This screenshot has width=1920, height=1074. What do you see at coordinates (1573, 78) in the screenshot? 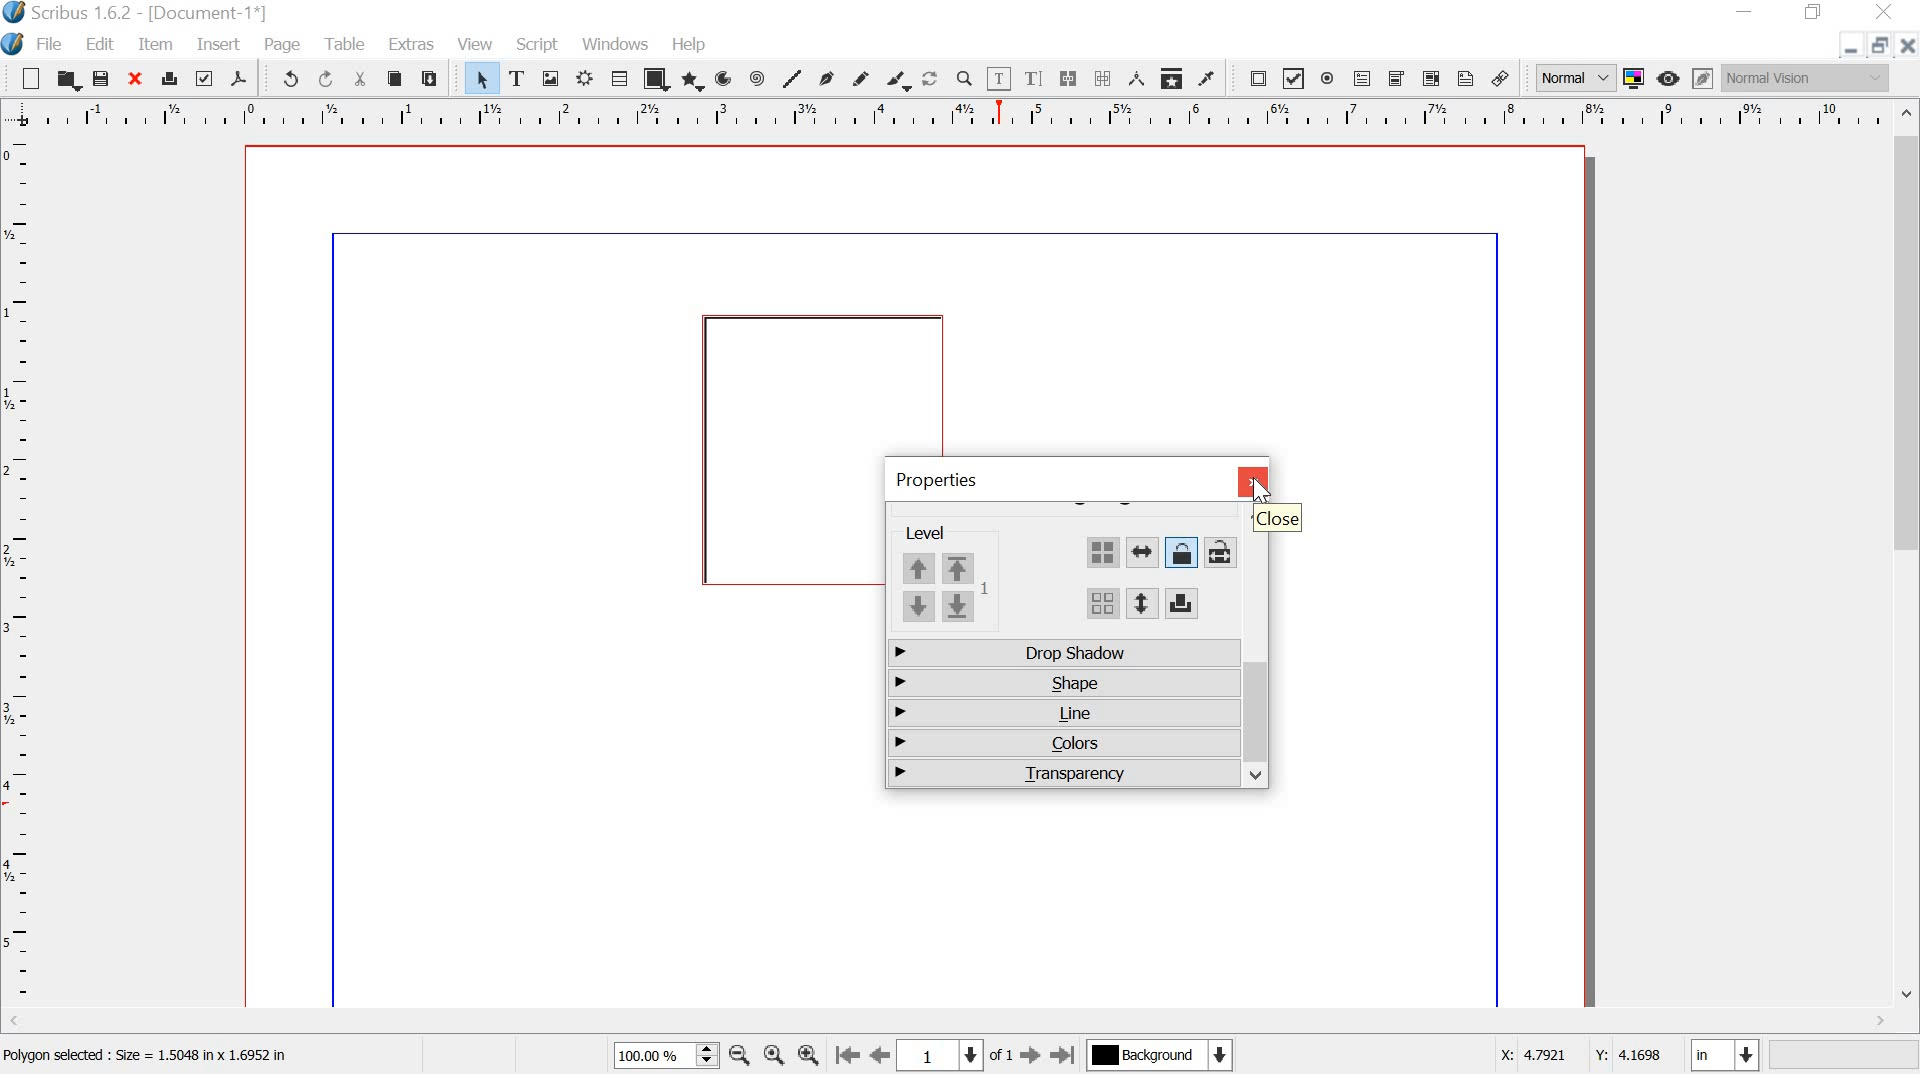
I see `normal` at bounding box center [1573, 78].